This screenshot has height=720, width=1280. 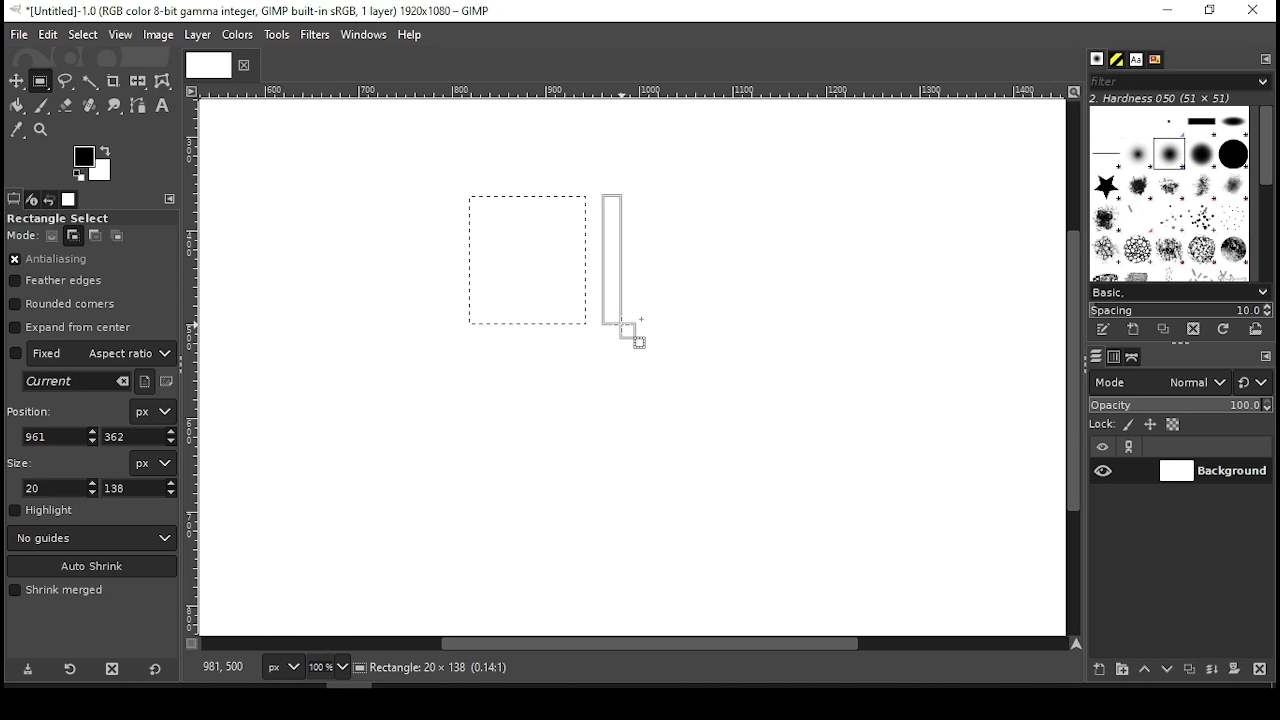 What do you see at coordinates (157, 35) in the screenshot?
I see `image` at bounding box center [157, 35].